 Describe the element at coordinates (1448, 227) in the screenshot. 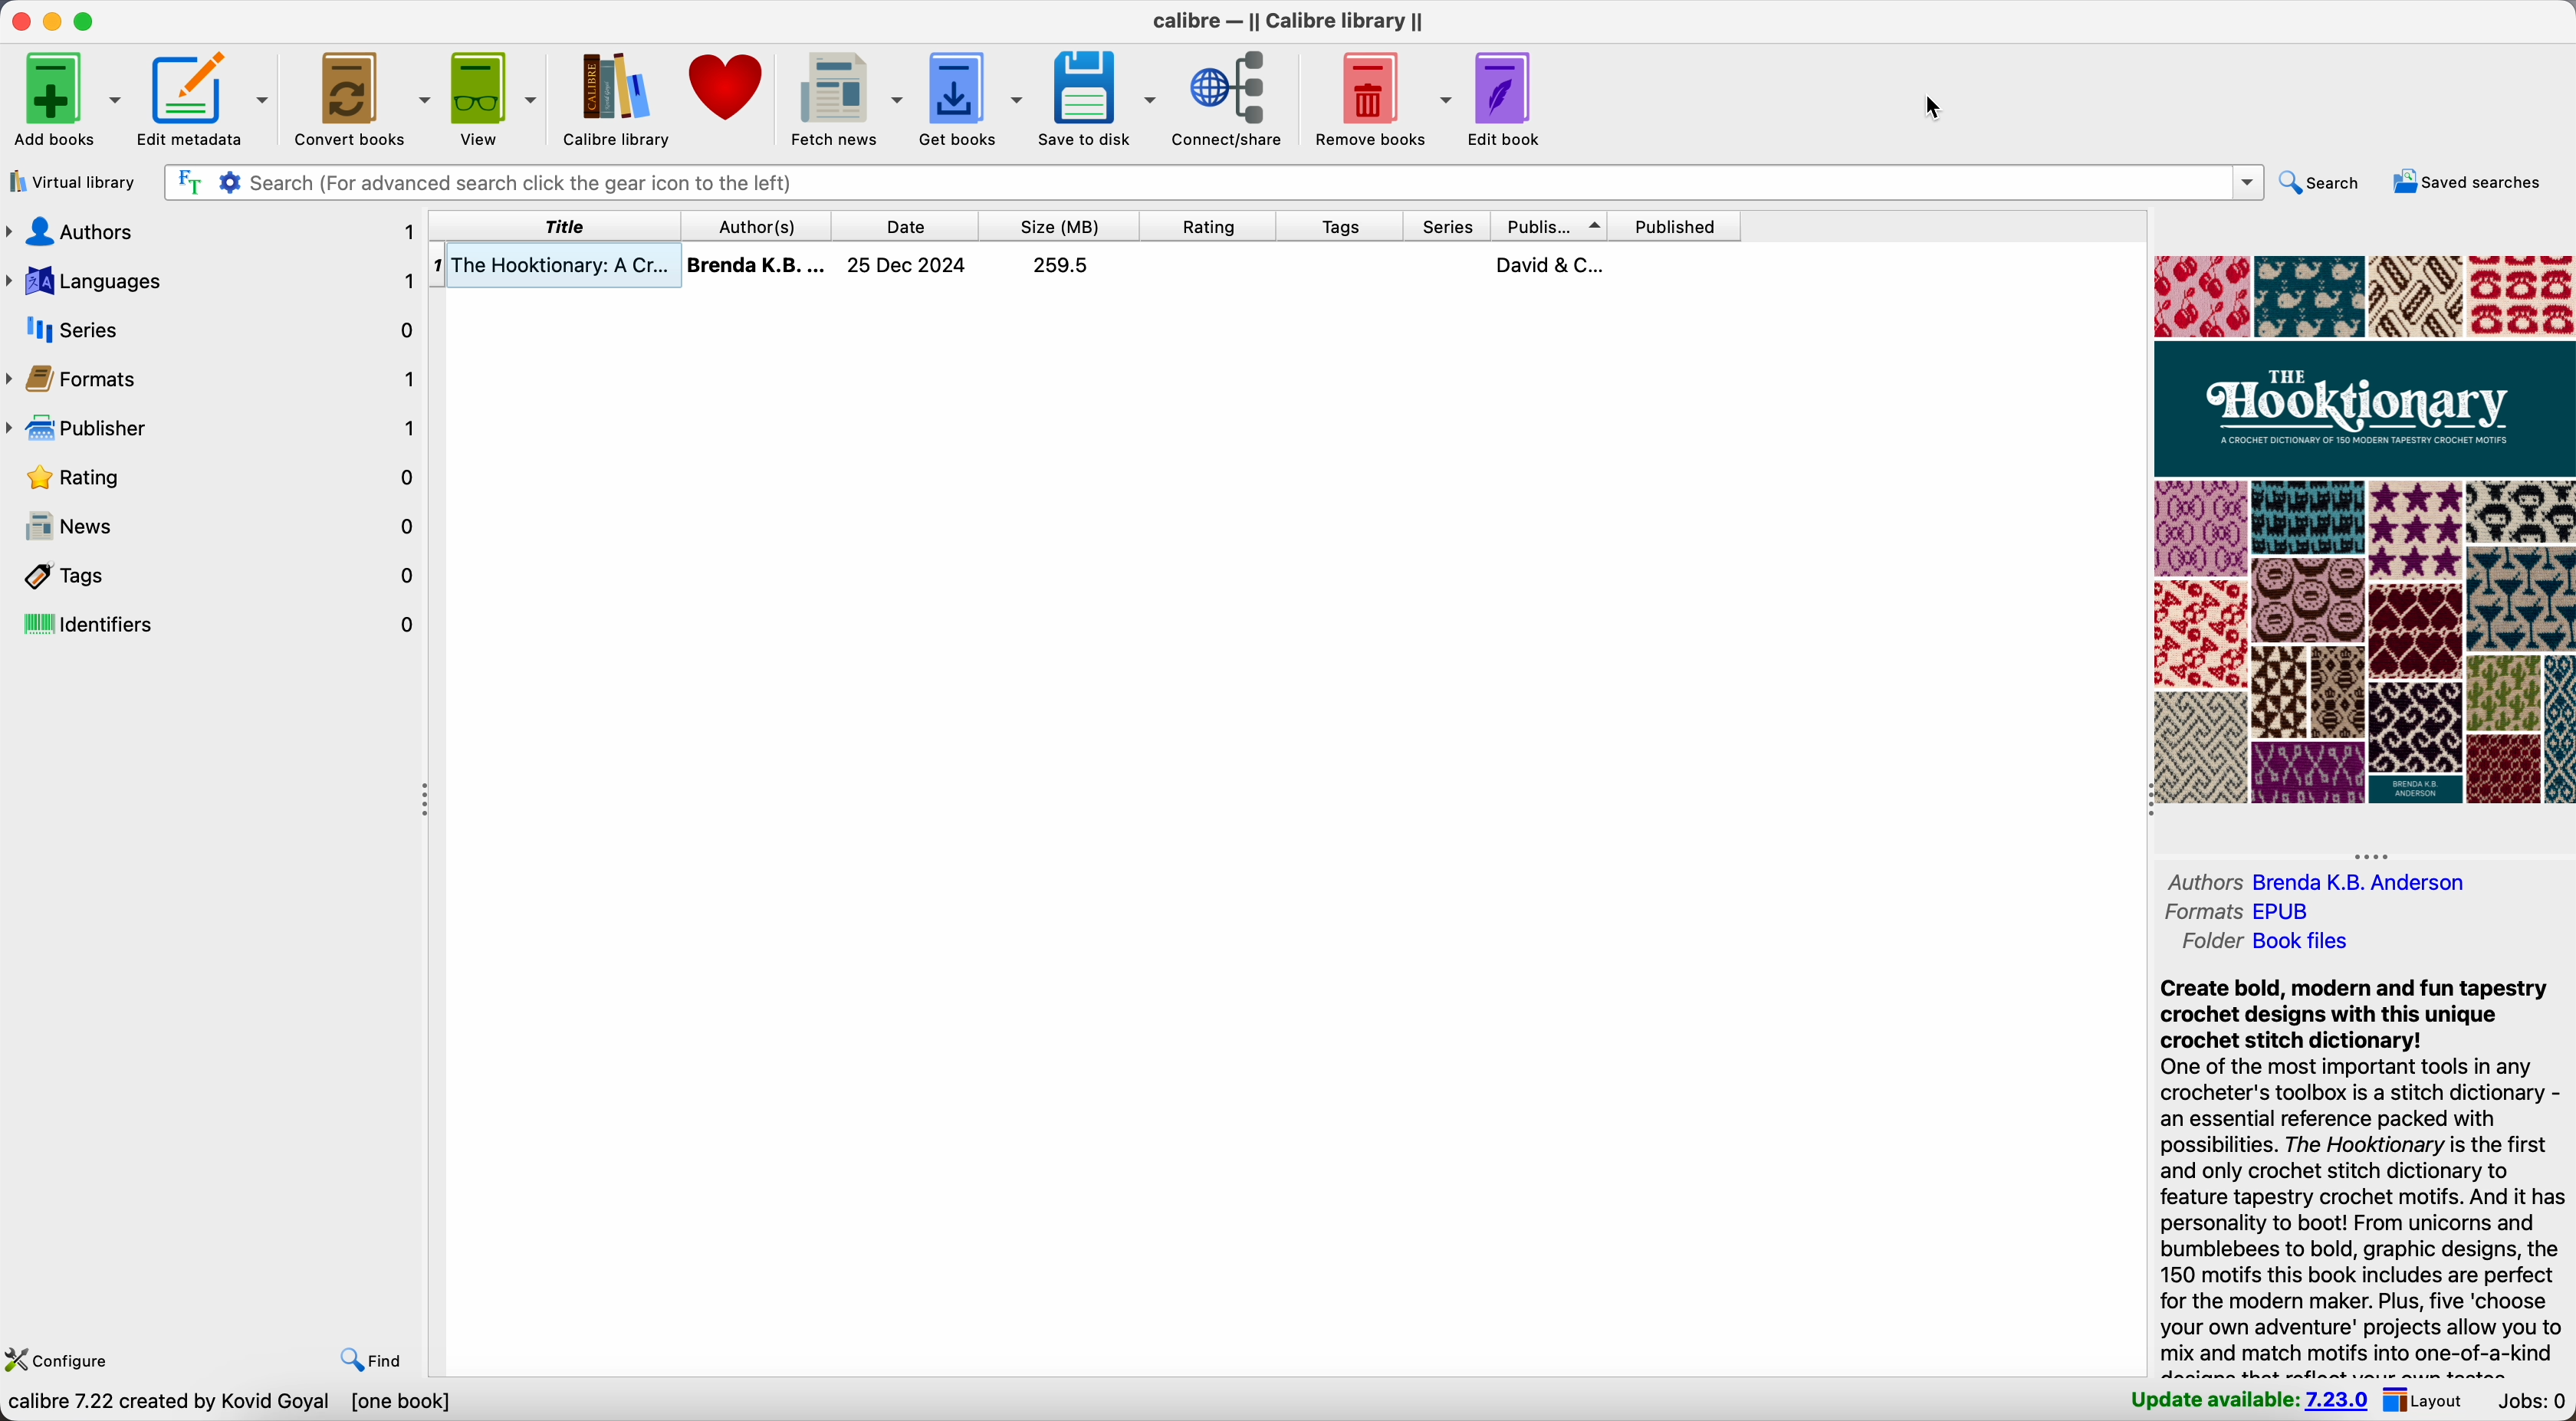

I see `series` at that location.